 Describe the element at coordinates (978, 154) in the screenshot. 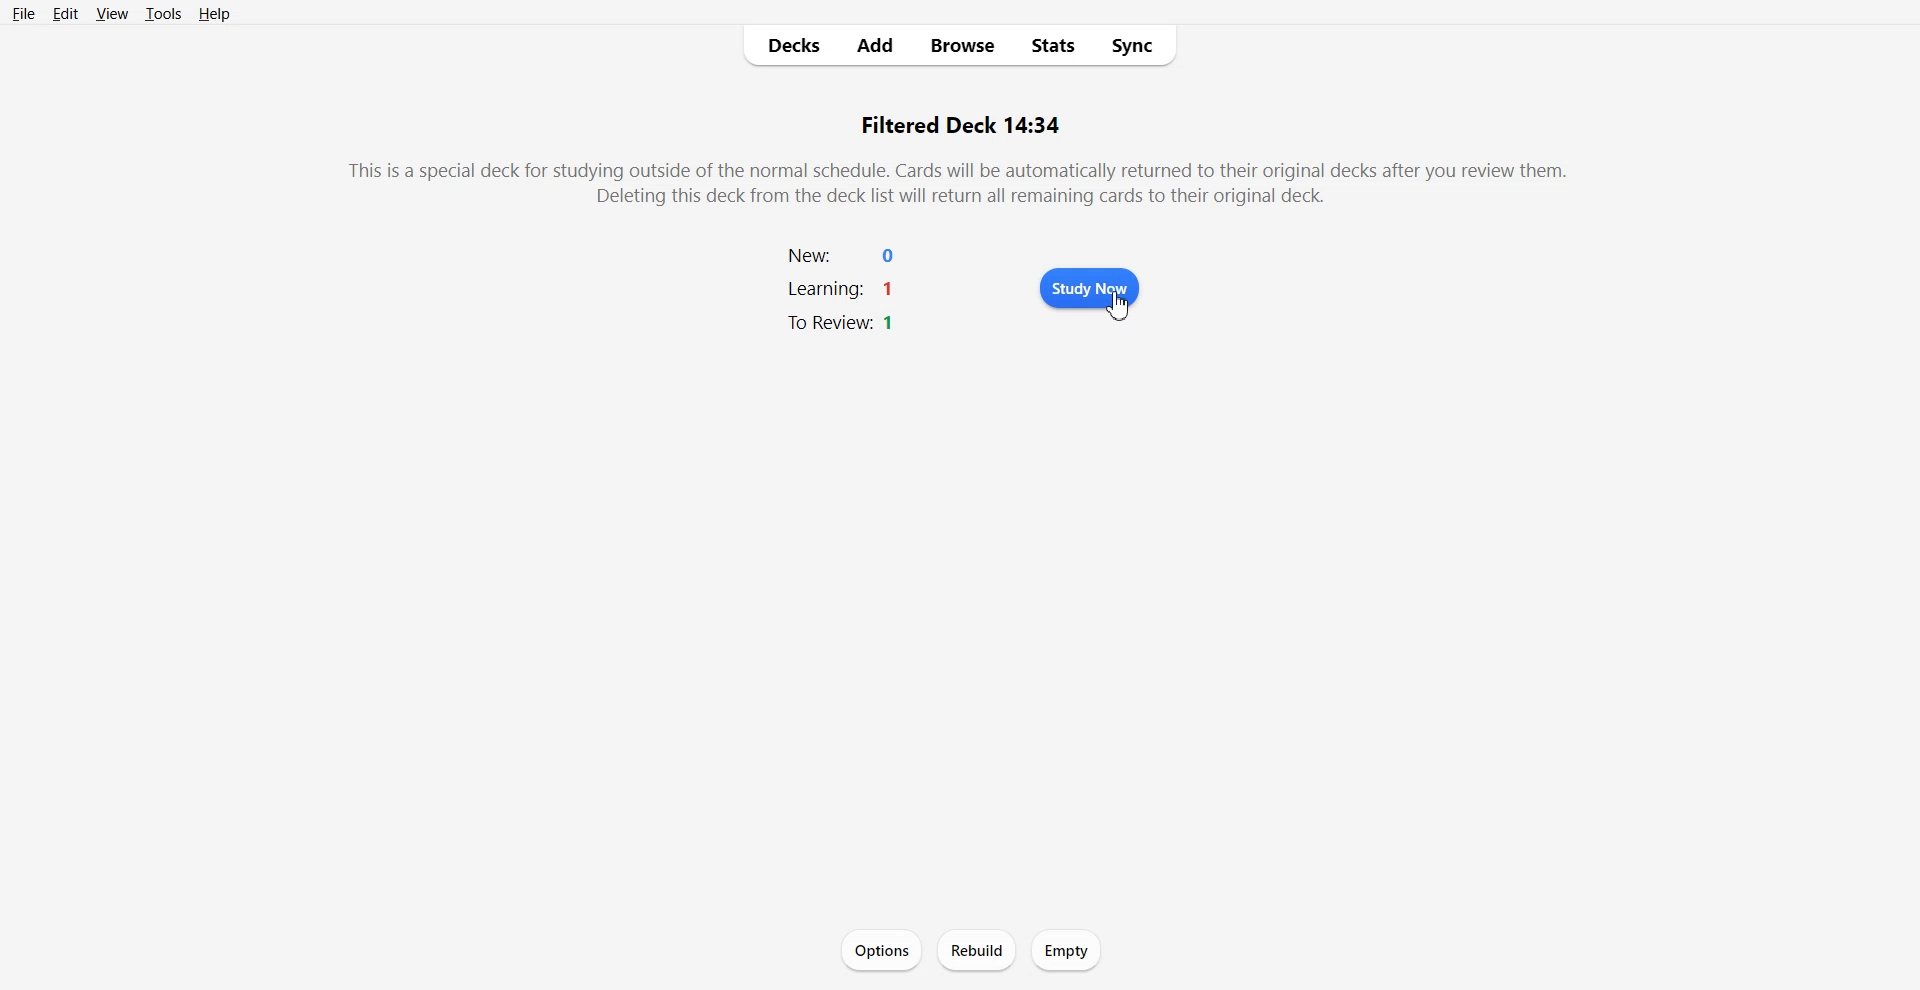

I see `Text` at that location.